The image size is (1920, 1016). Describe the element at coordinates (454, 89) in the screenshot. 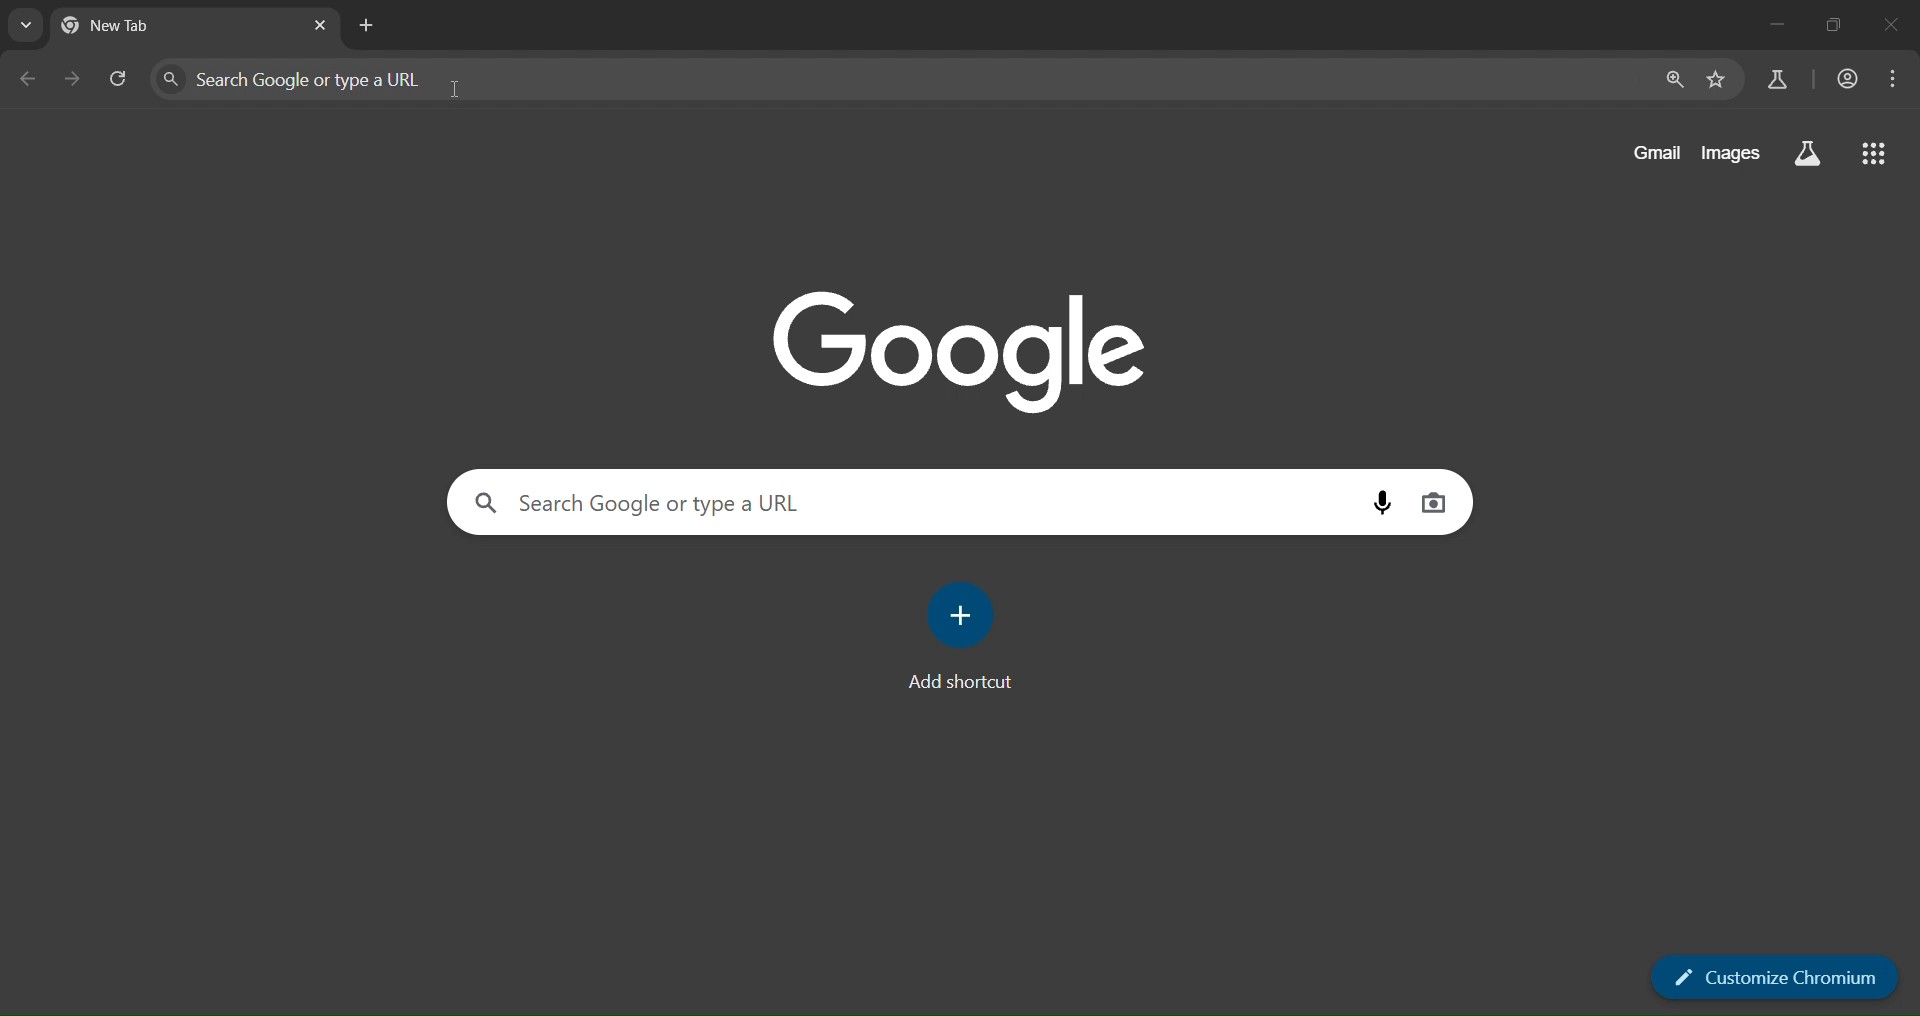

I see `cursor` at that location.